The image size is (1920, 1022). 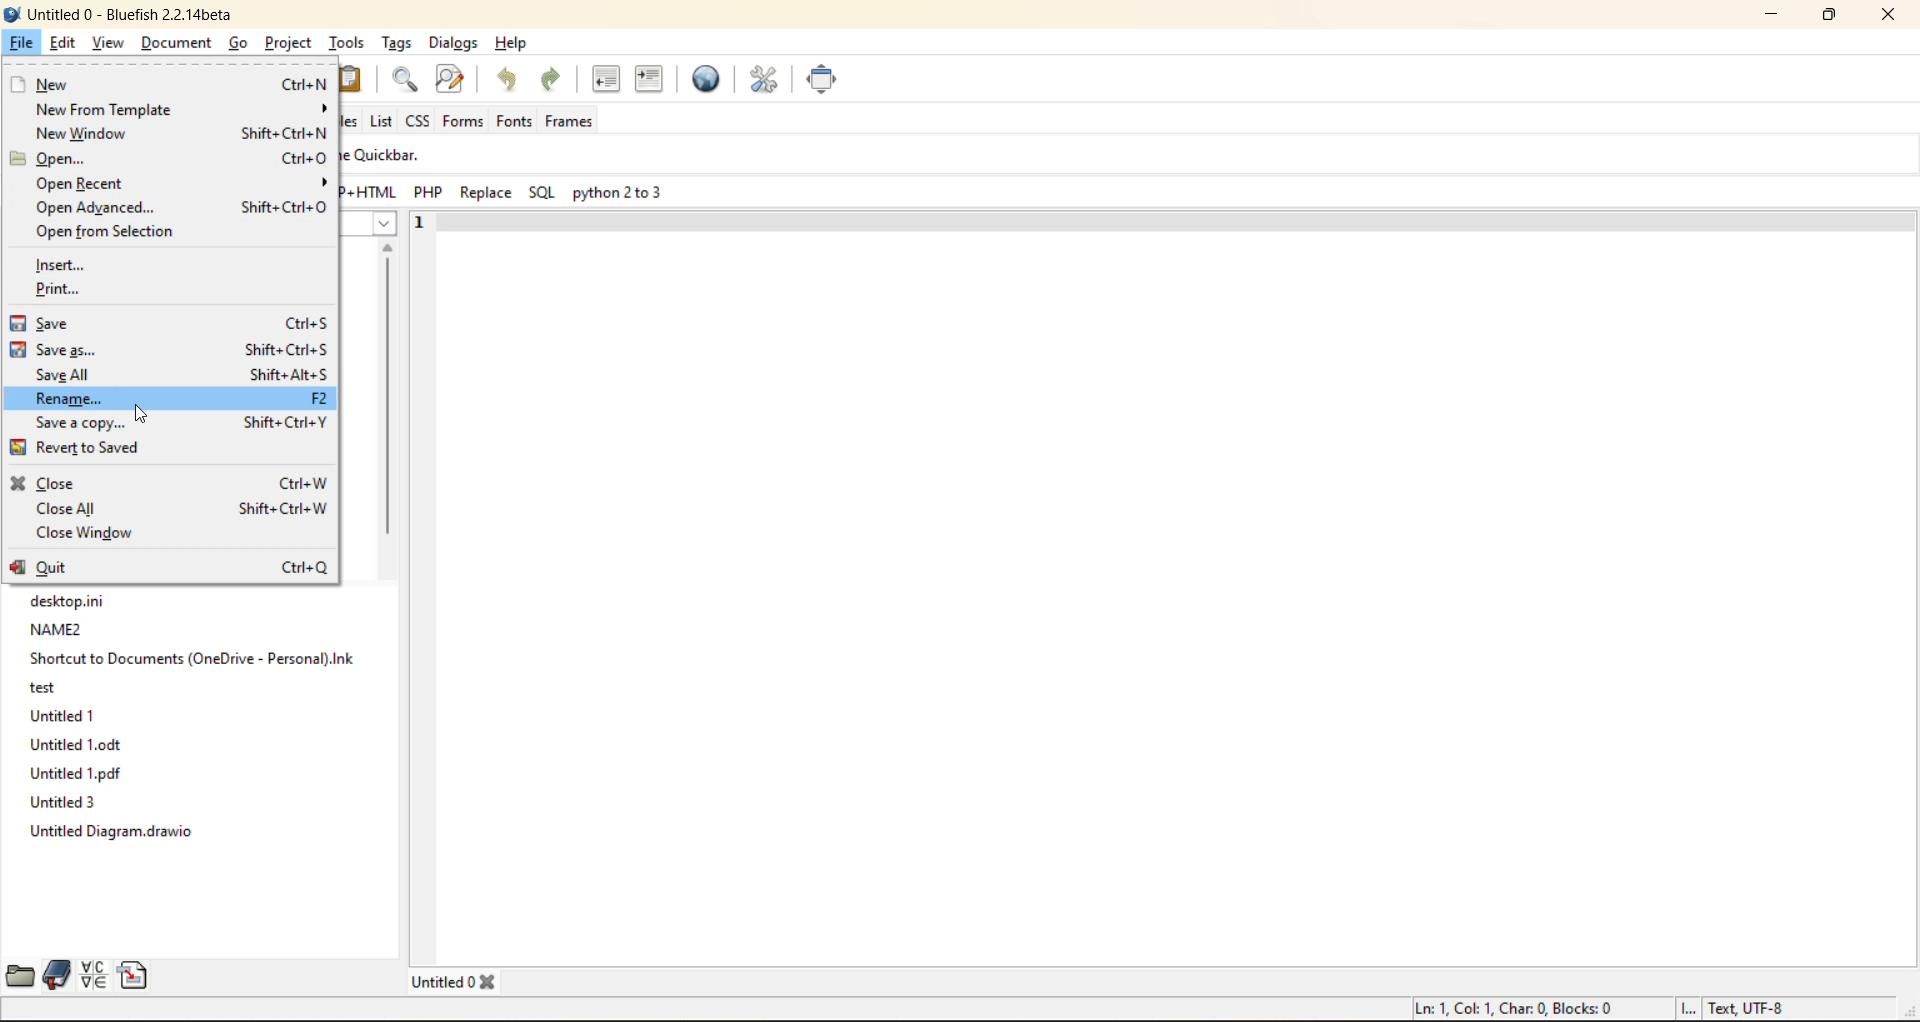 What do you see at coordinates (20, 975) in the screenshot?
I see `file browser` at bounding box center [20, 975].